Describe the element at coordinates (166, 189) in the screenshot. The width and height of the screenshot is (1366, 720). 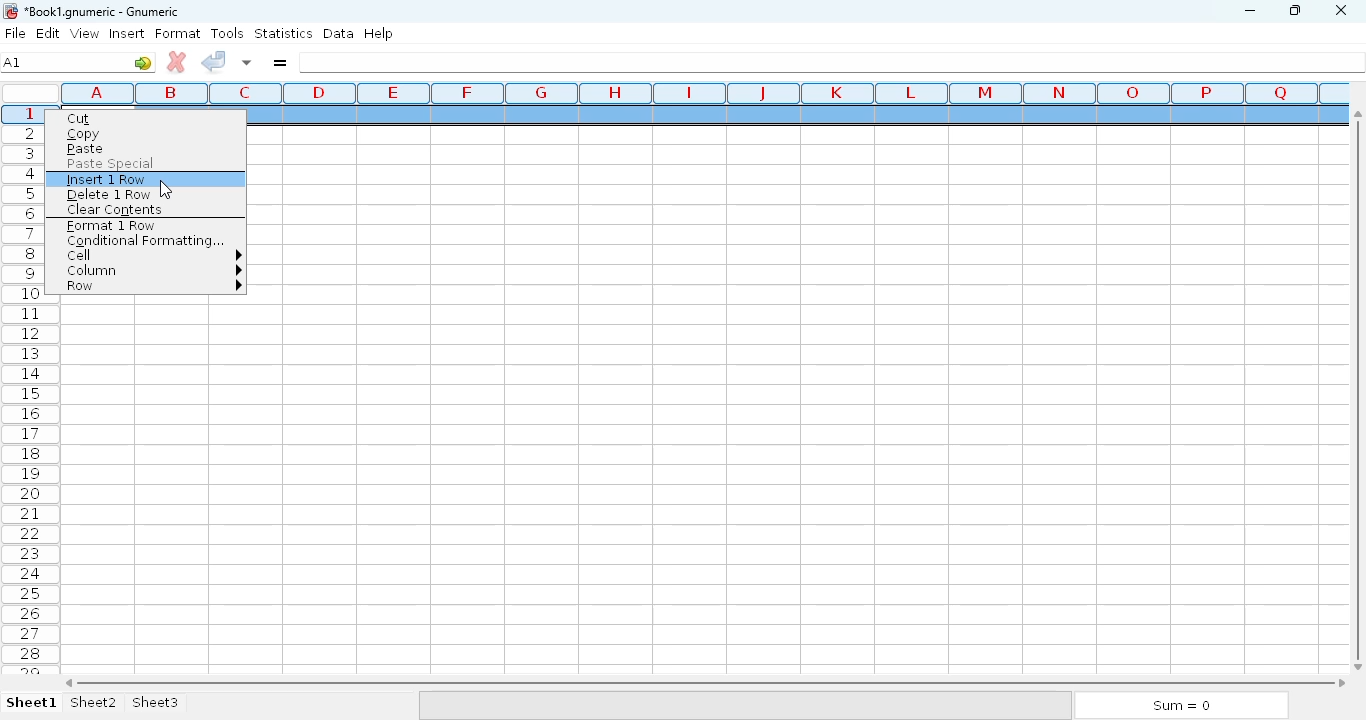
I see `cursor` at that location.